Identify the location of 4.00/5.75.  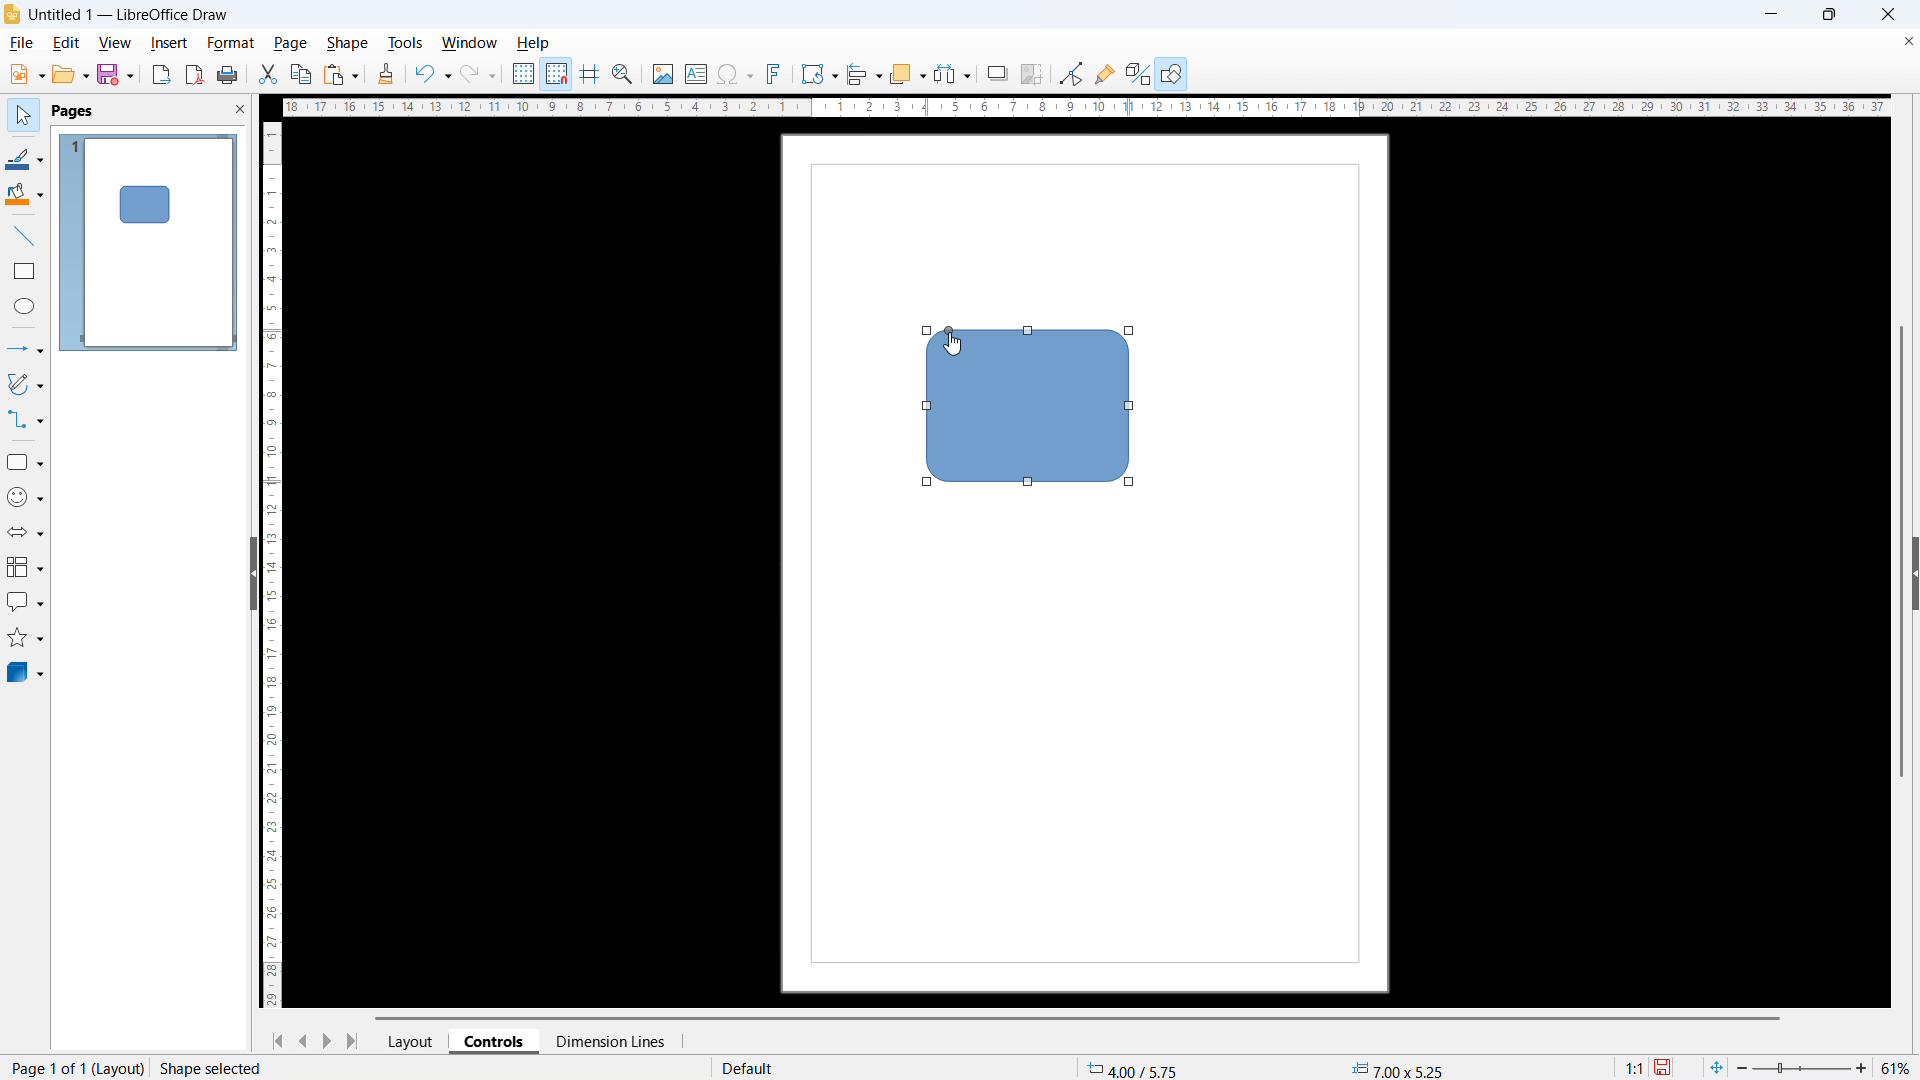
(1136, 1067).